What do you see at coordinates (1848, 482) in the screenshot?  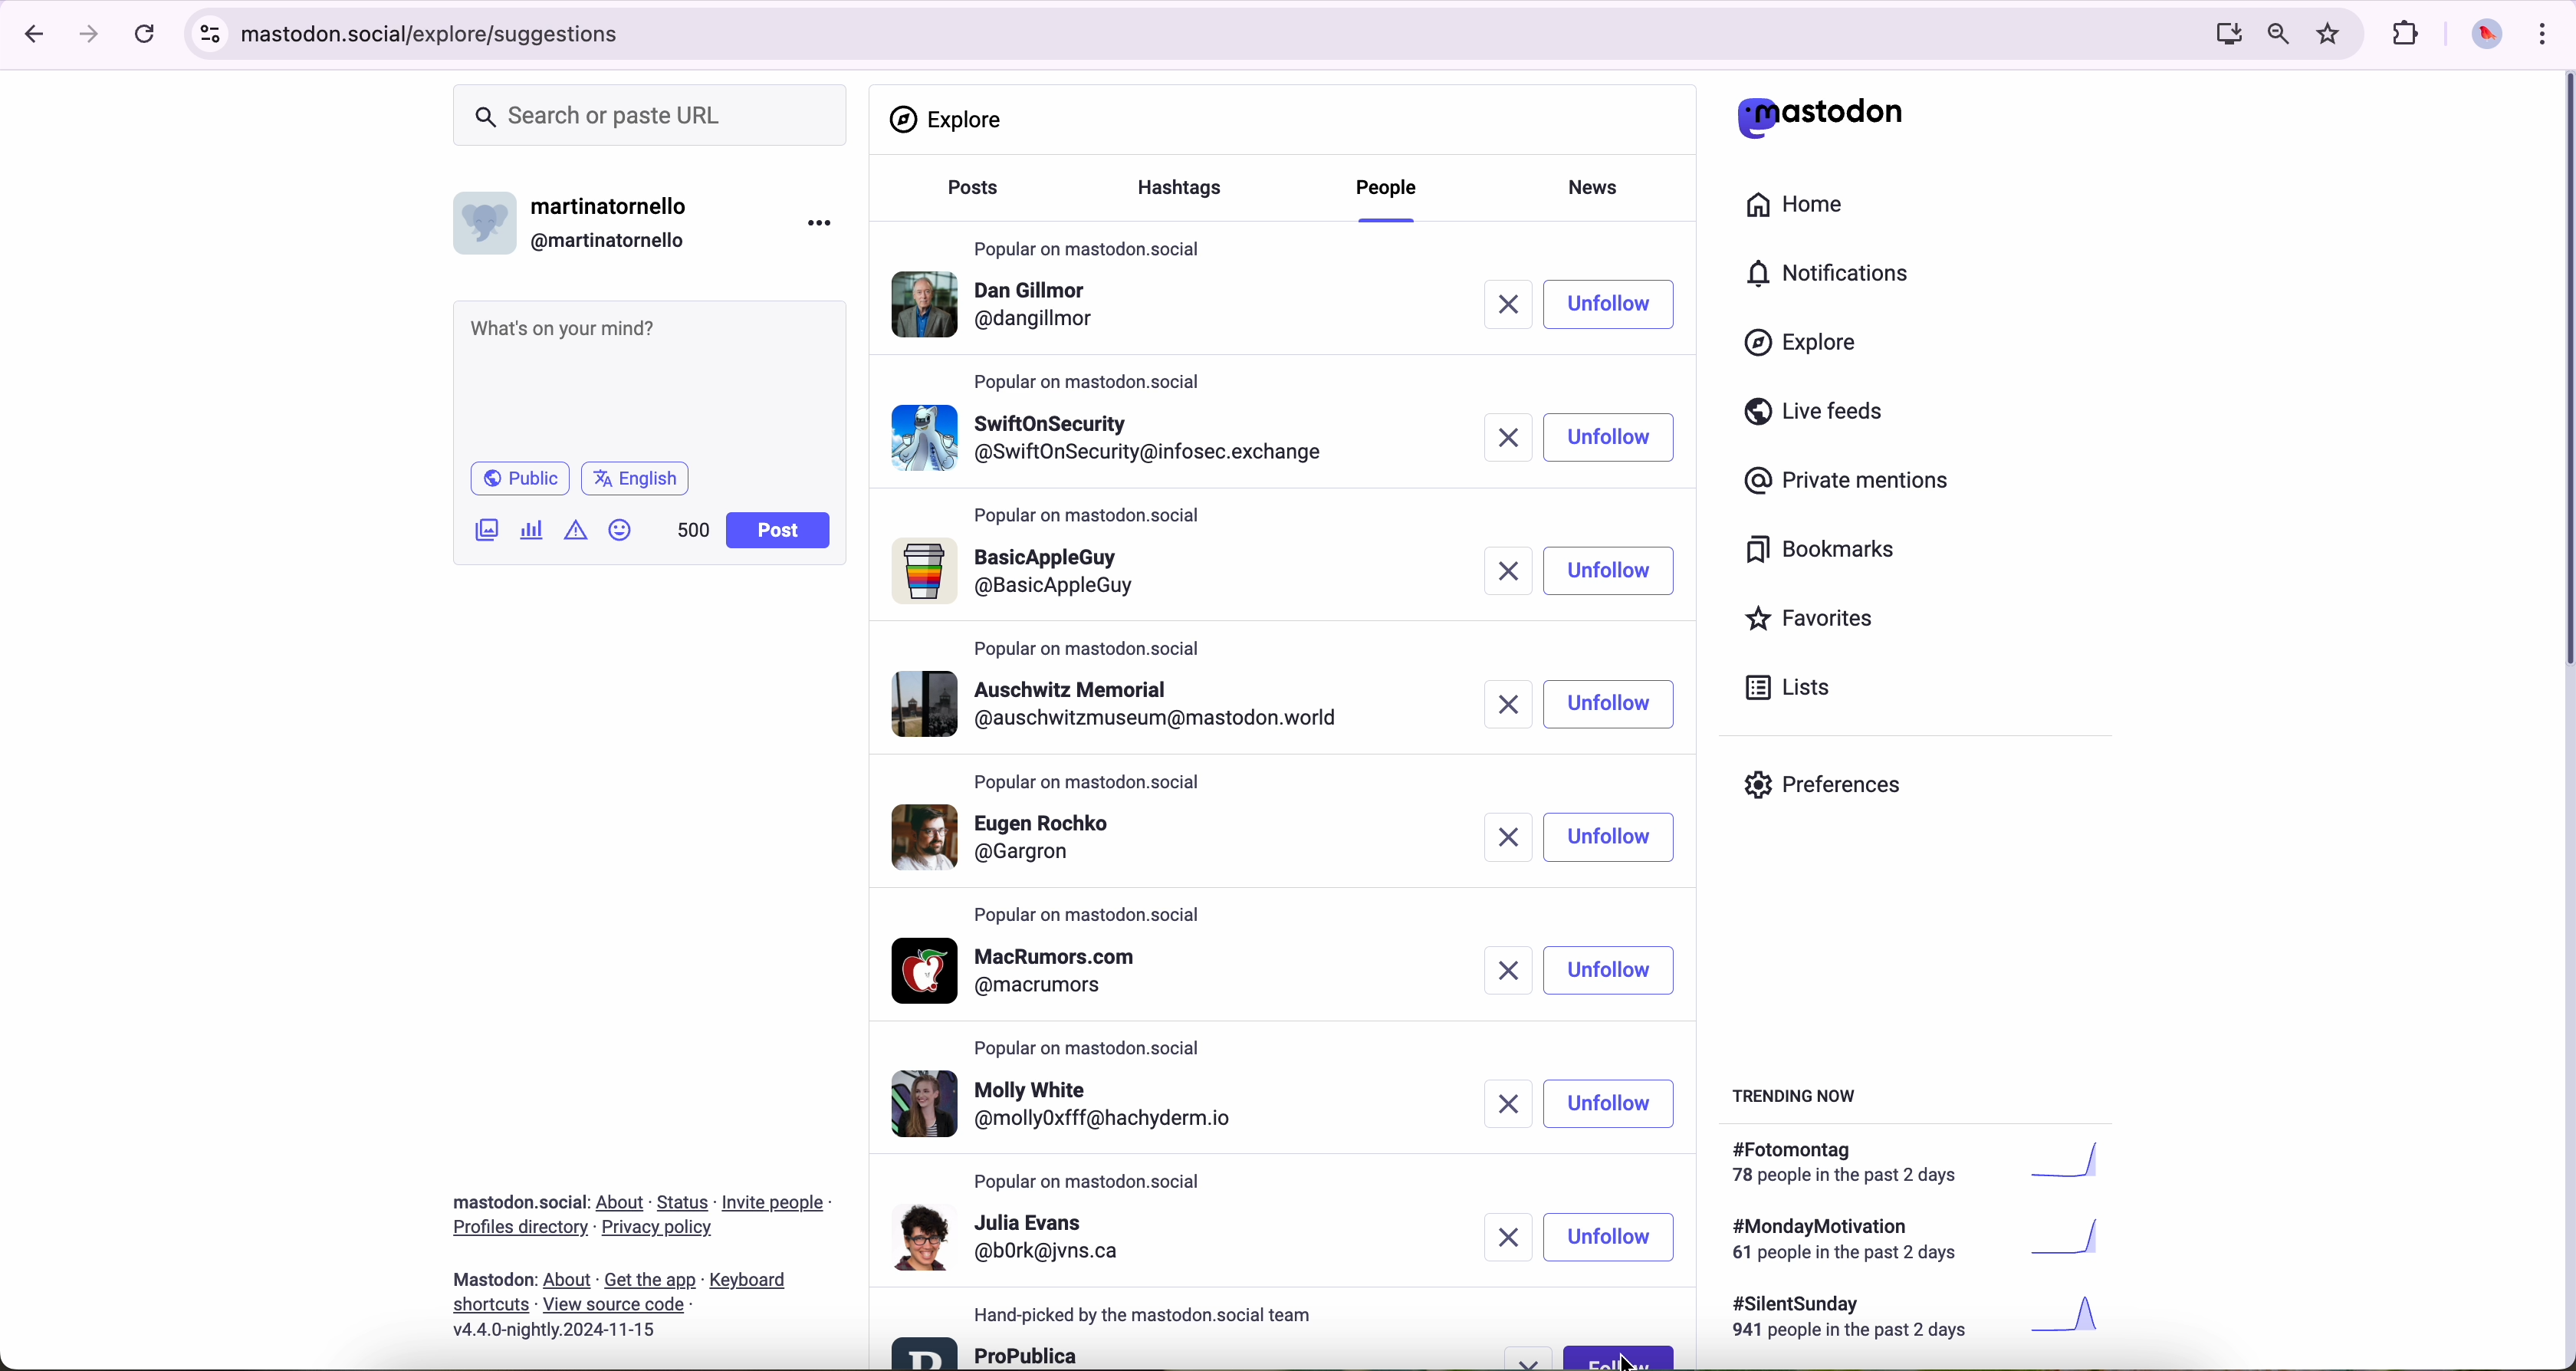 I see `private mentions` at bounding box center [1848, 482].